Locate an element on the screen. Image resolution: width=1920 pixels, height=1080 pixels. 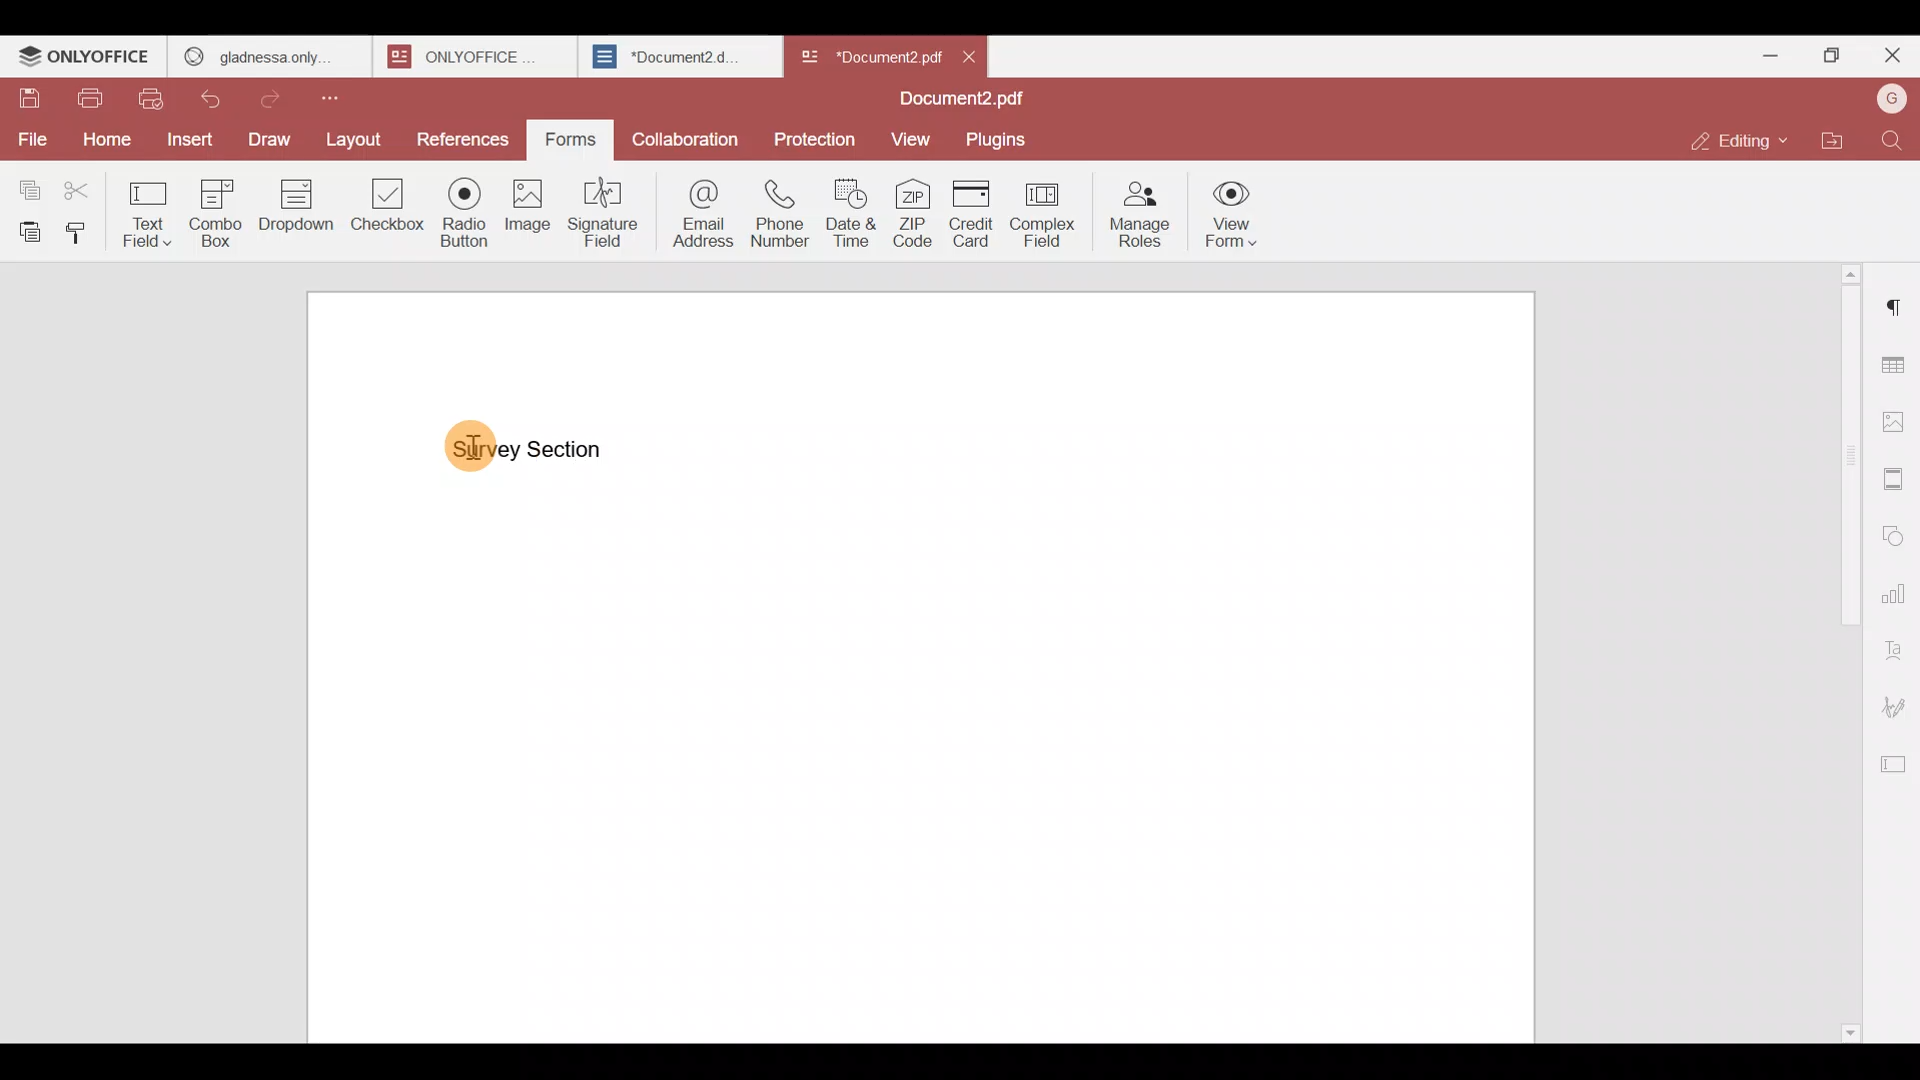
Combo box is located at coordinates (212, 212).